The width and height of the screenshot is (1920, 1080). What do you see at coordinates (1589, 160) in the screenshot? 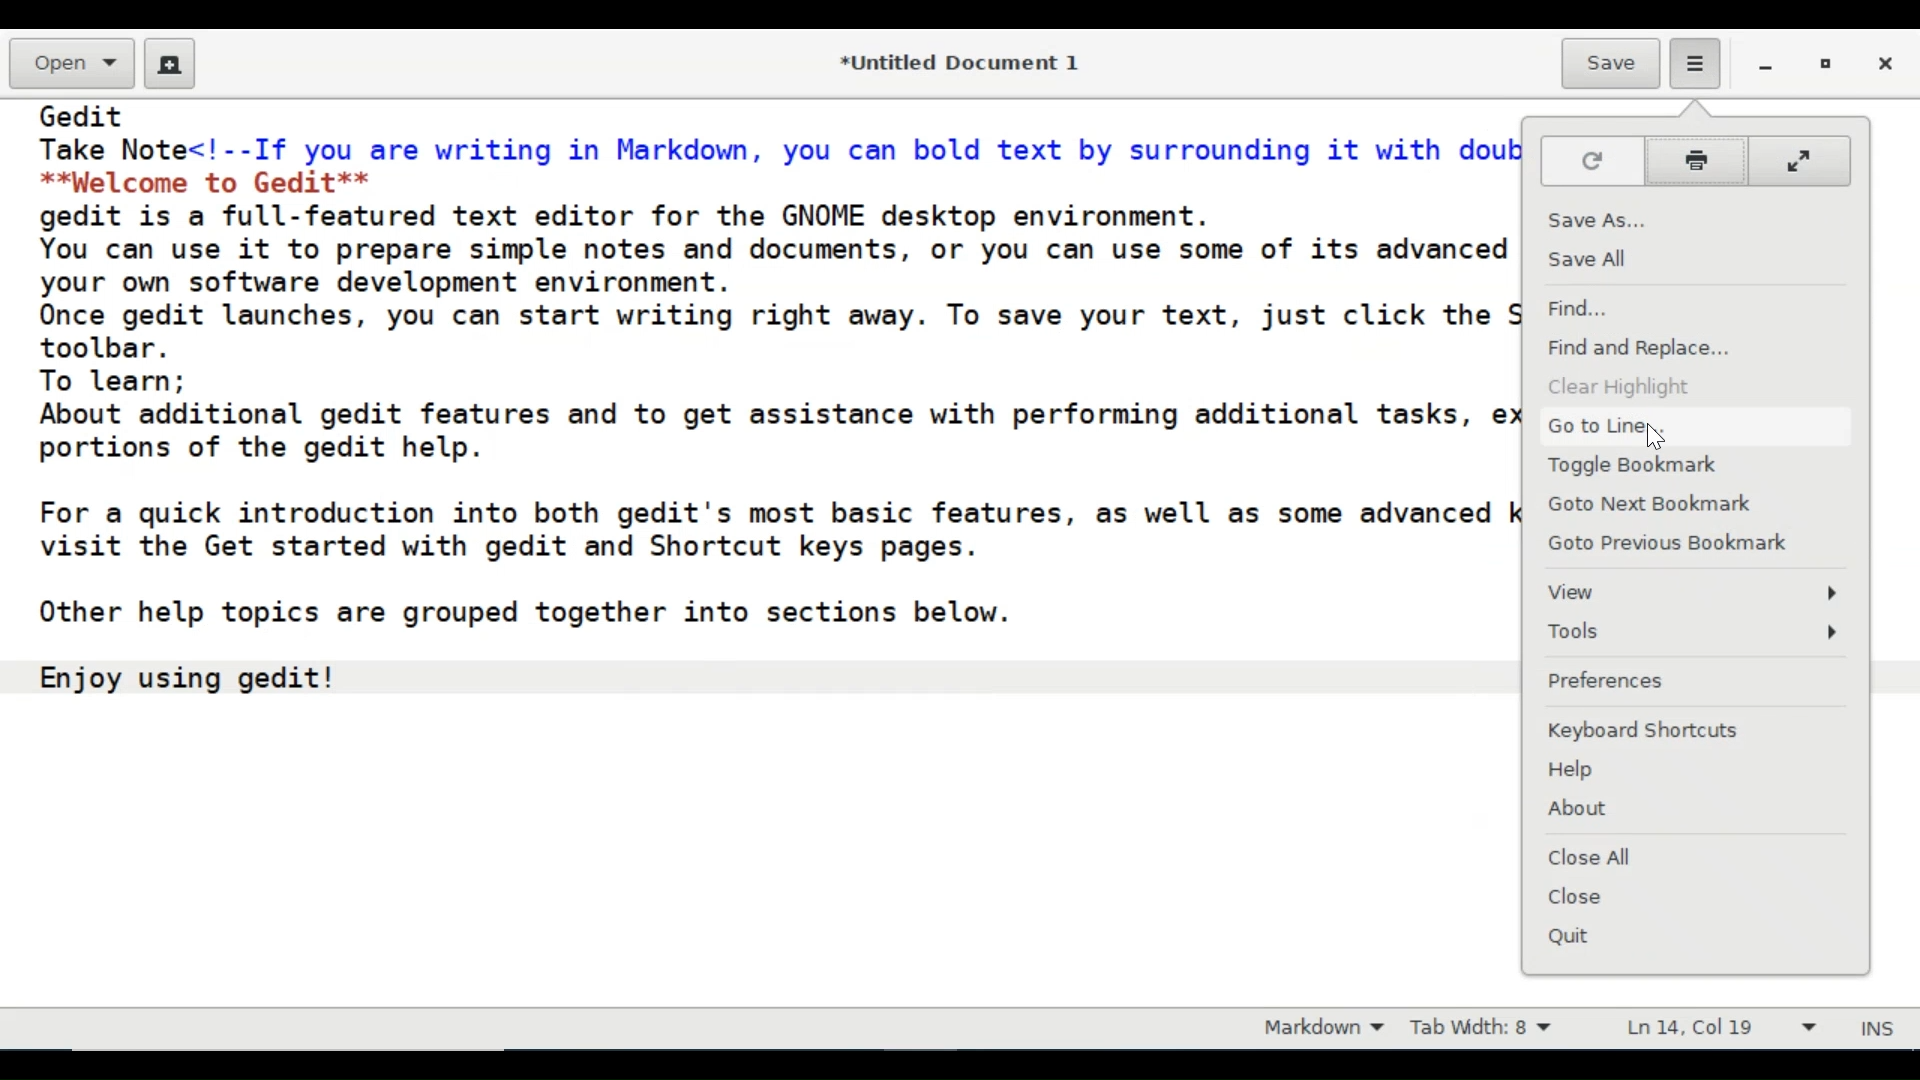
I see `Reload` at bounding box center [1589, 160].